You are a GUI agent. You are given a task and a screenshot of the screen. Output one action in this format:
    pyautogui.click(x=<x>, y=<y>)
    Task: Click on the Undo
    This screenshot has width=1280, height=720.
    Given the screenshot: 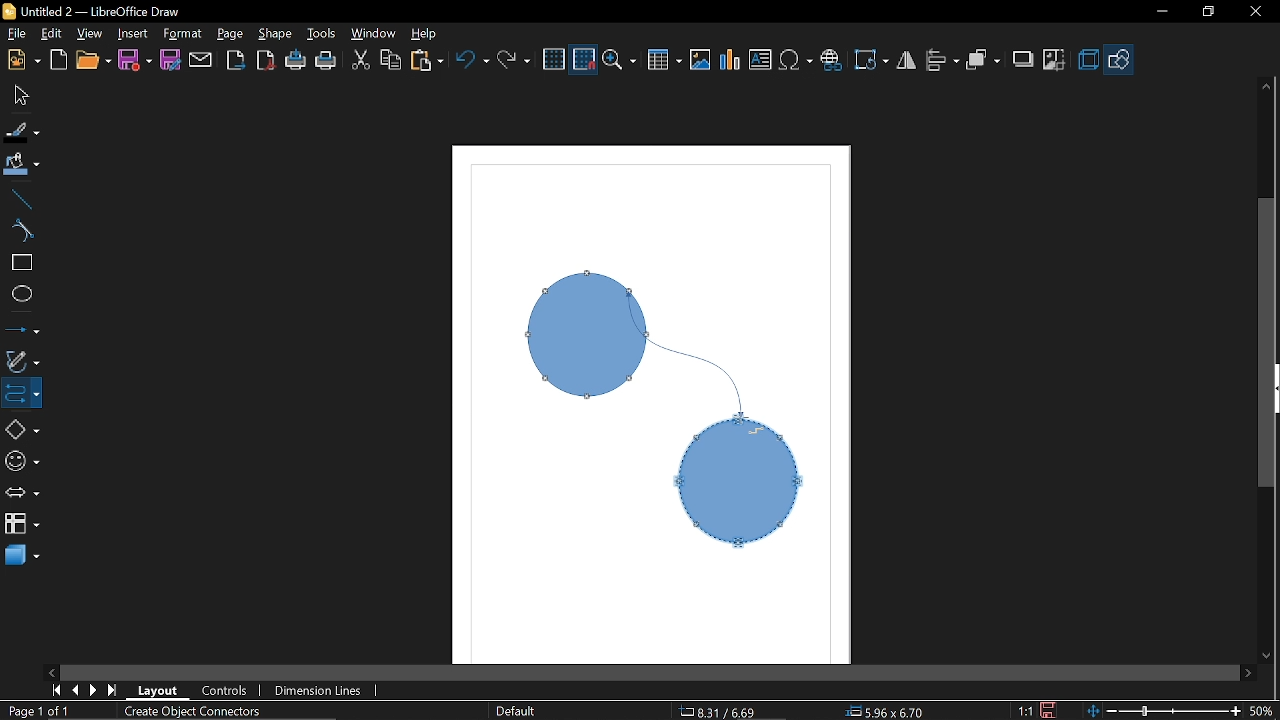 What is the action you would take?
    pyautogui.click(x=472, y=59)
    